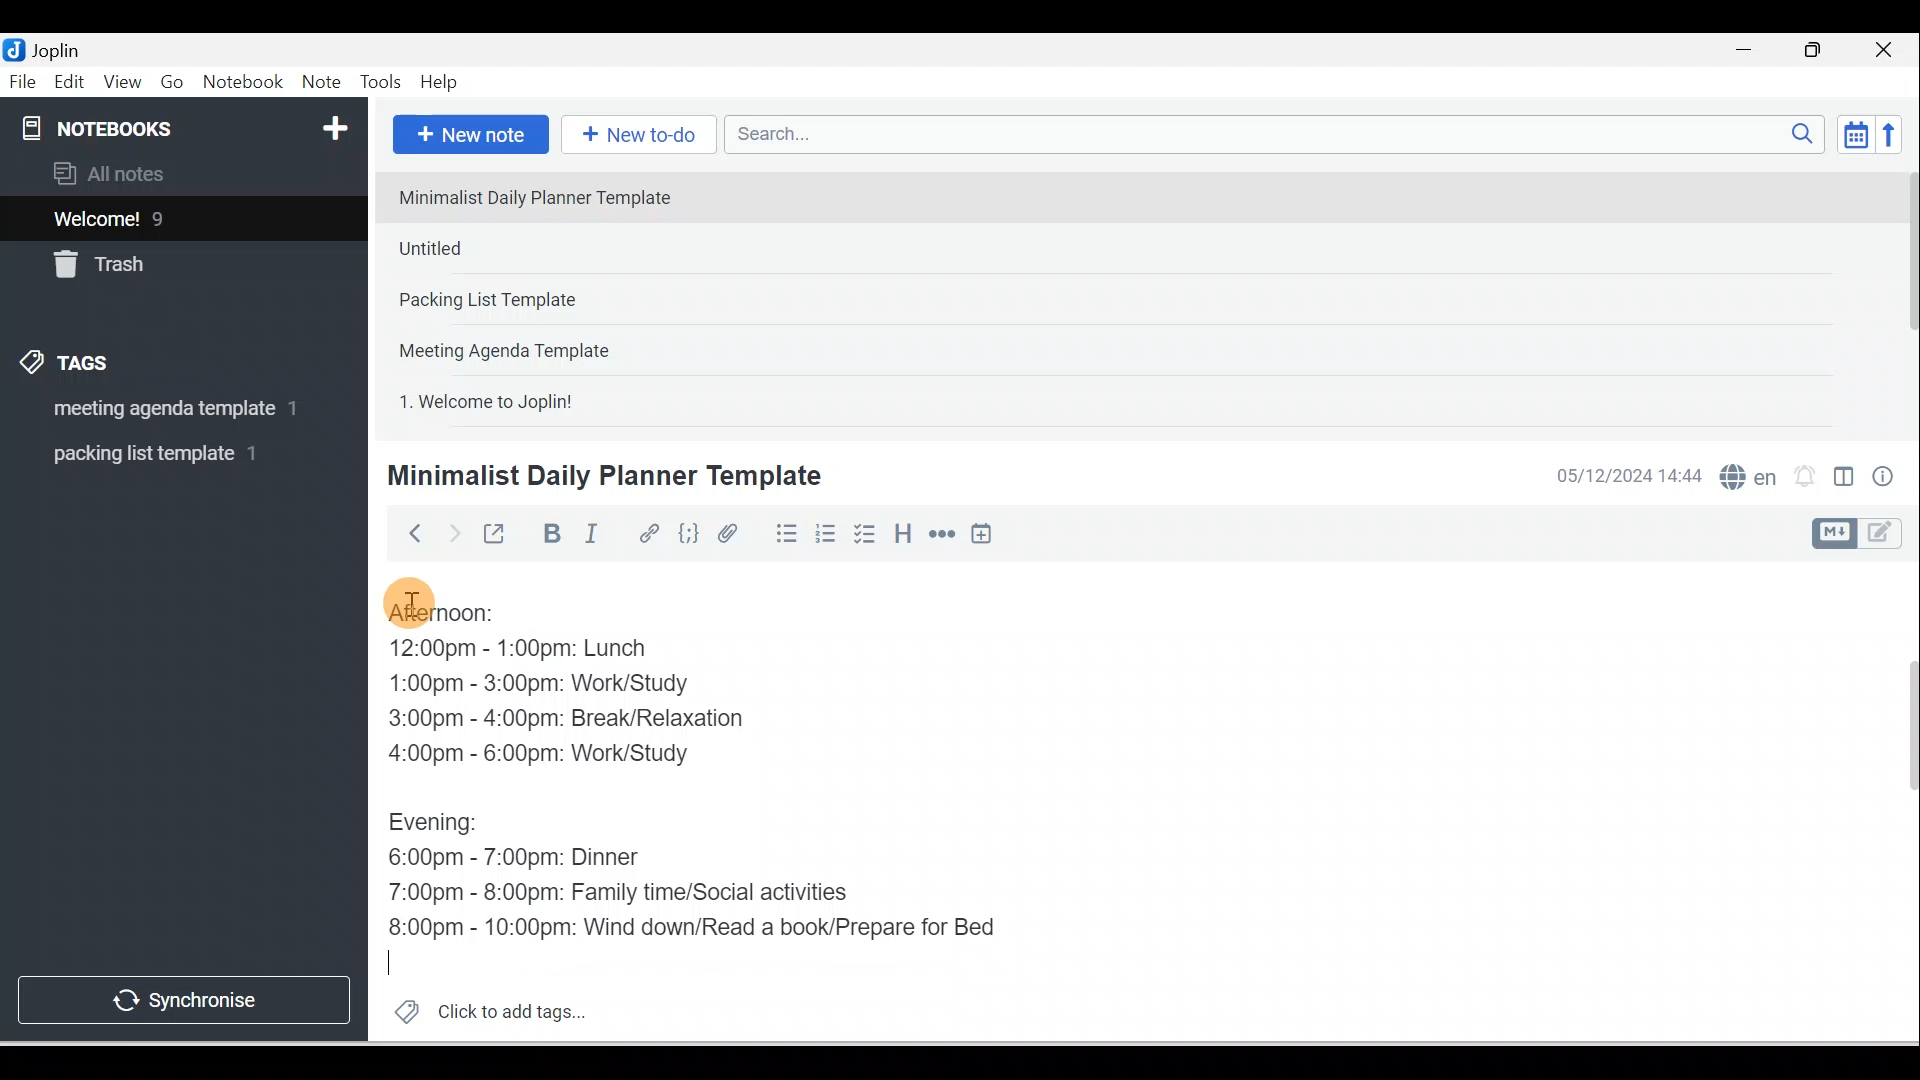 The height and width of the screenshot is (1080, 1920). Describe the element at coordinates (647, 535) in the screenshot. I see `Hyperlink` at that location.